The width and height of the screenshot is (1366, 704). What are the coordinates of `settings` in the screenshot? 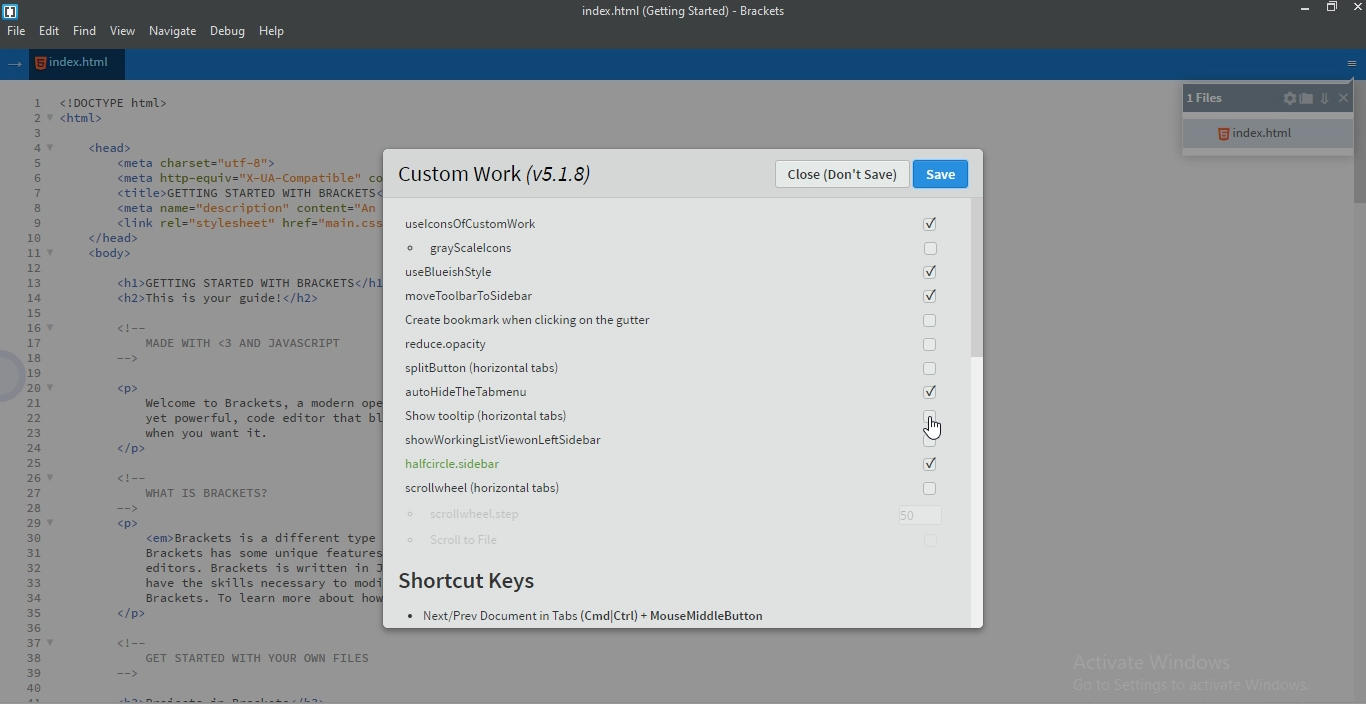 It's located at (1289, 97).